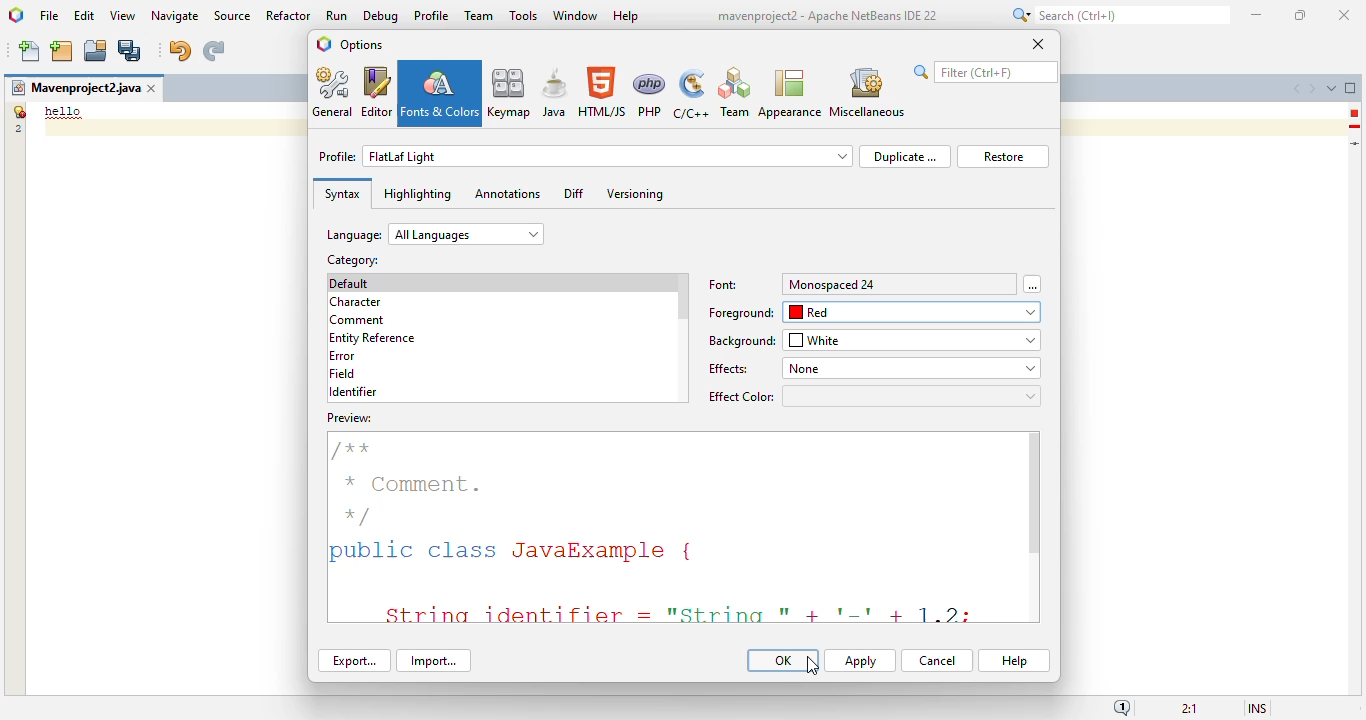  Describe the element at coordinates (813, 667) in the screenshot. I see `cursor` at that location.